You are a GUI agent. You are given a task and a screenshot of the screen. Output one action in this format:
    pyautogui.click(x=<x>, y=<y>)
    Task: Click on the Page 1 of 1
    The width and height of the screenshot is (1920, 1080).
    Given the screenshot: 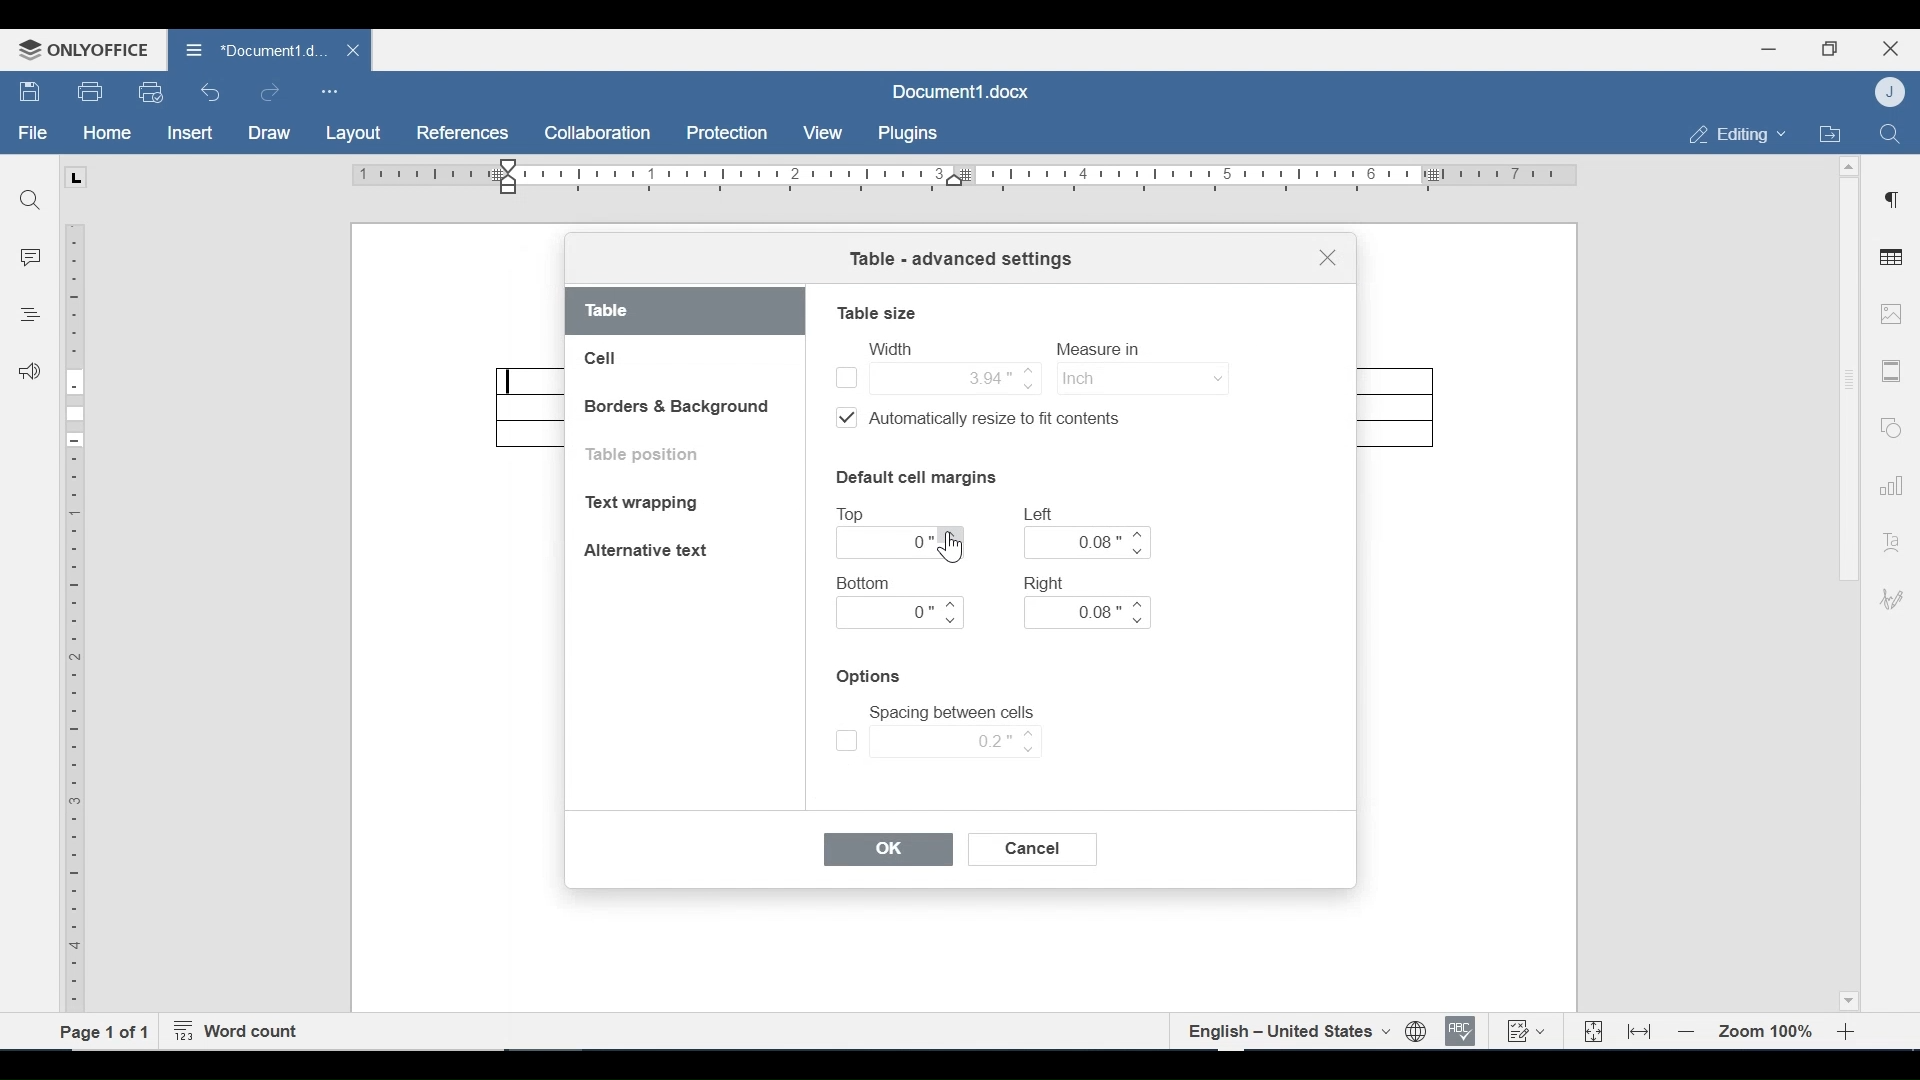 What is the action you would take?
    pyautogui.click(x=105, y=1031)
    